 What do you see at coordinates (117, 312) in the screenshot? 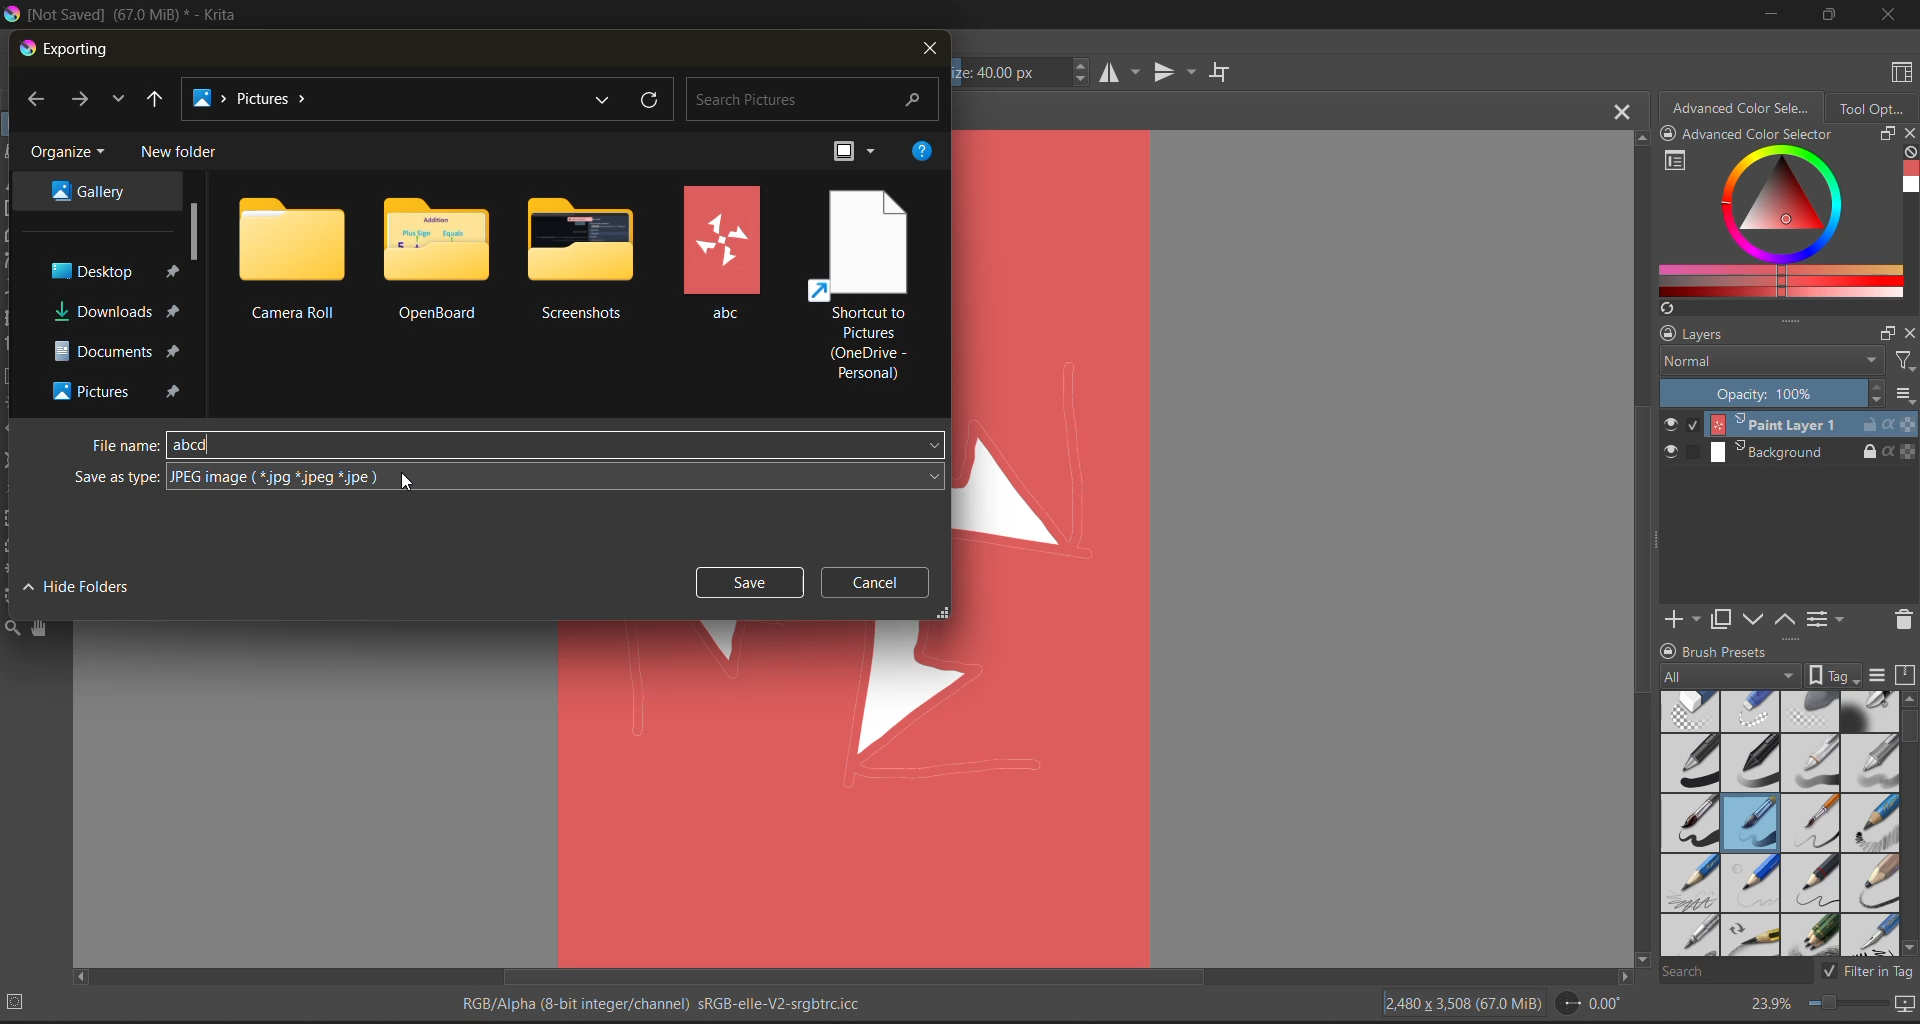
I see `file destination` at bounding box center [117, 312].